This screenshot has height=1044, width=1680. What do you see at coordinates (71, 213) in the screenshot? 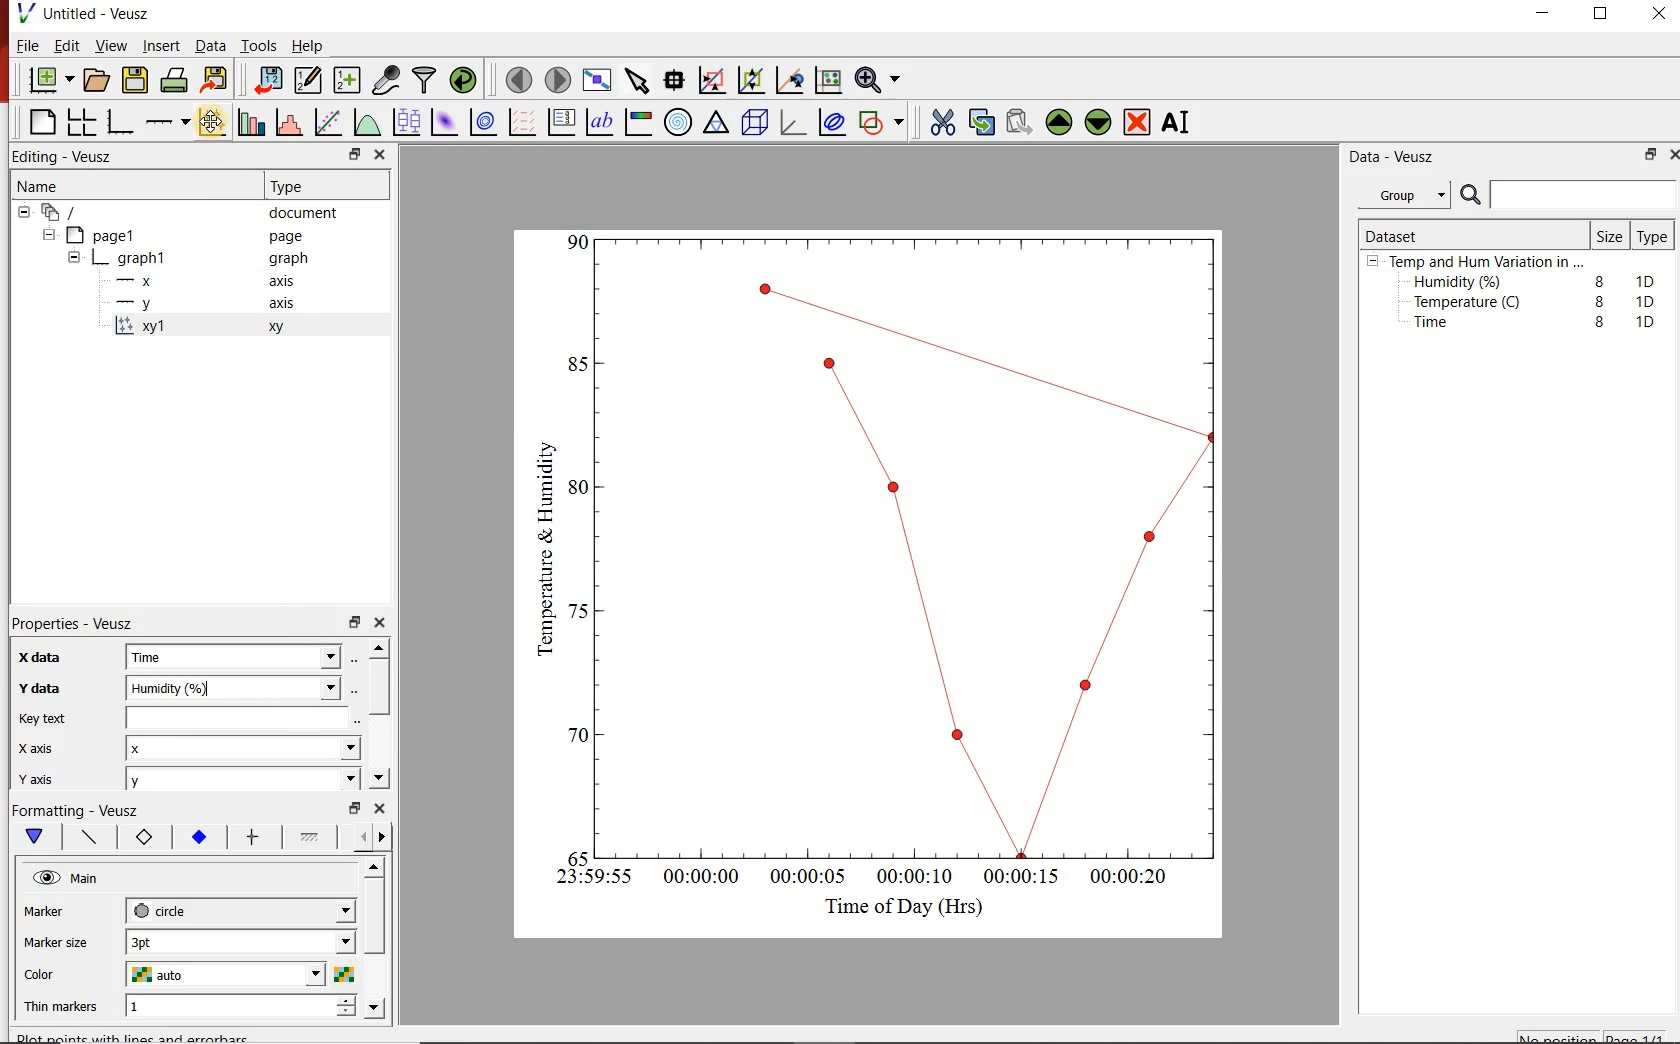
I see `document widget` at bounding box center [71, 213].